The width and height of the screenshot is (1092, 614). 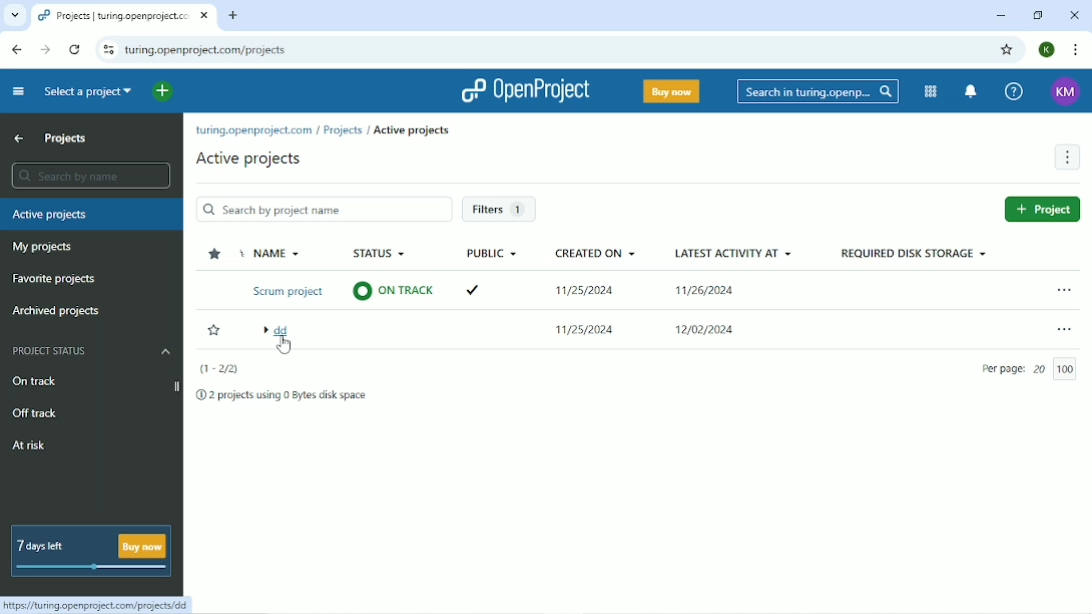 What do you see at coordinates (76, 49) in the screenshot?
I see `Reload this page` at bounding box center [76, 49].